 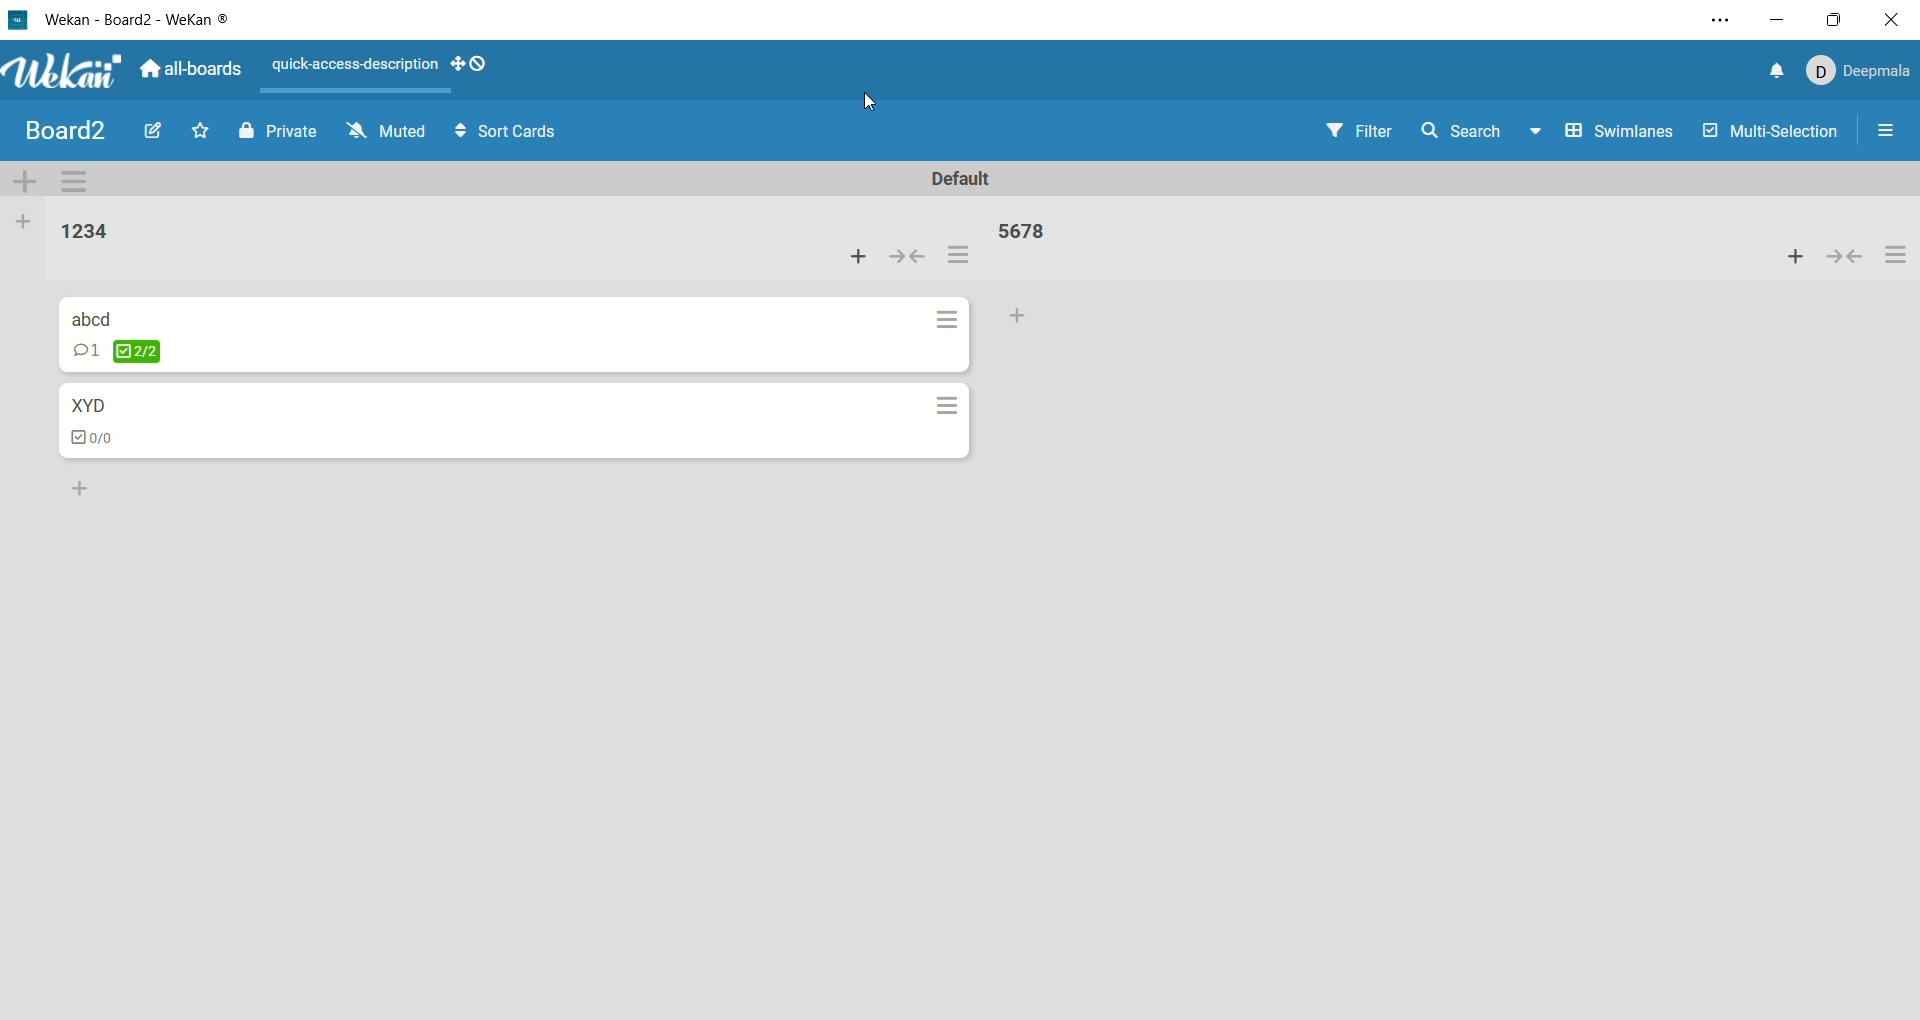 I want to click on list title, so click(x=79, y=230).